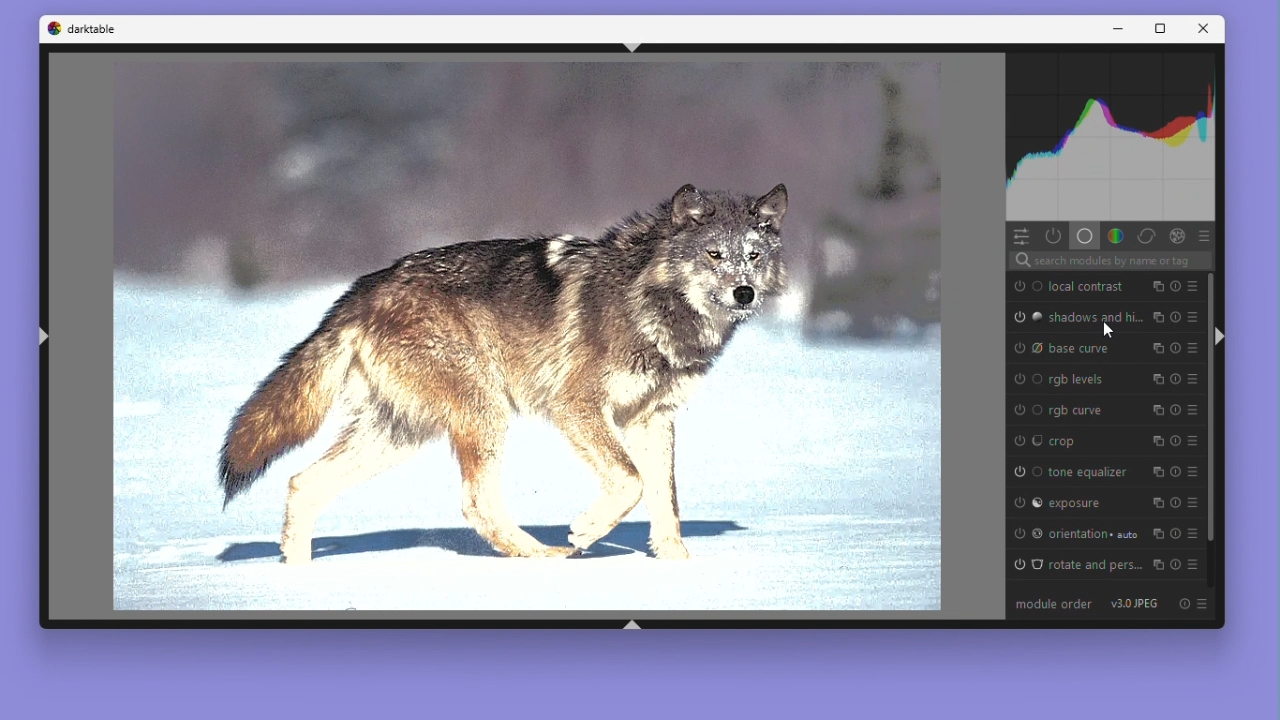 The width and height of the screenshot is (1280, 720). I want to click on shift+ctrl+b, so click(635, 624).